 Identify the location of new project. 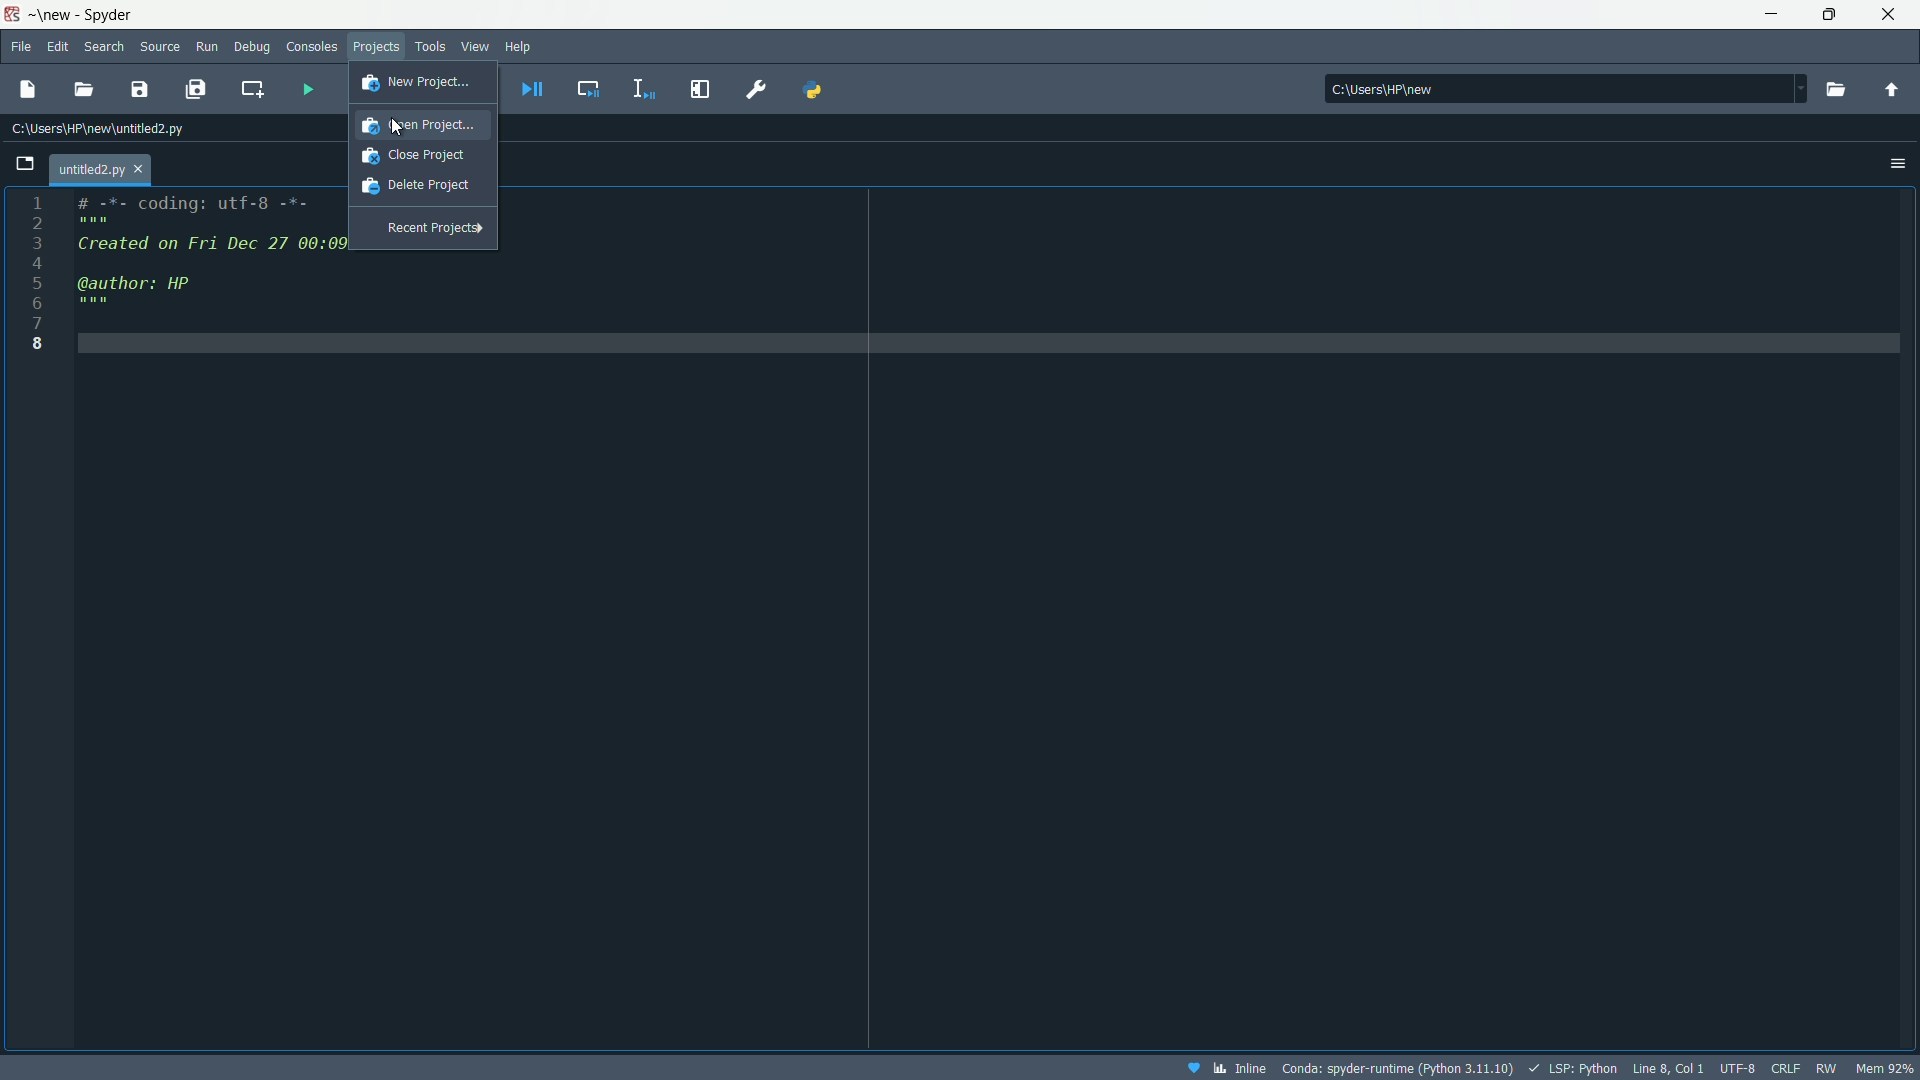
(414, 82).